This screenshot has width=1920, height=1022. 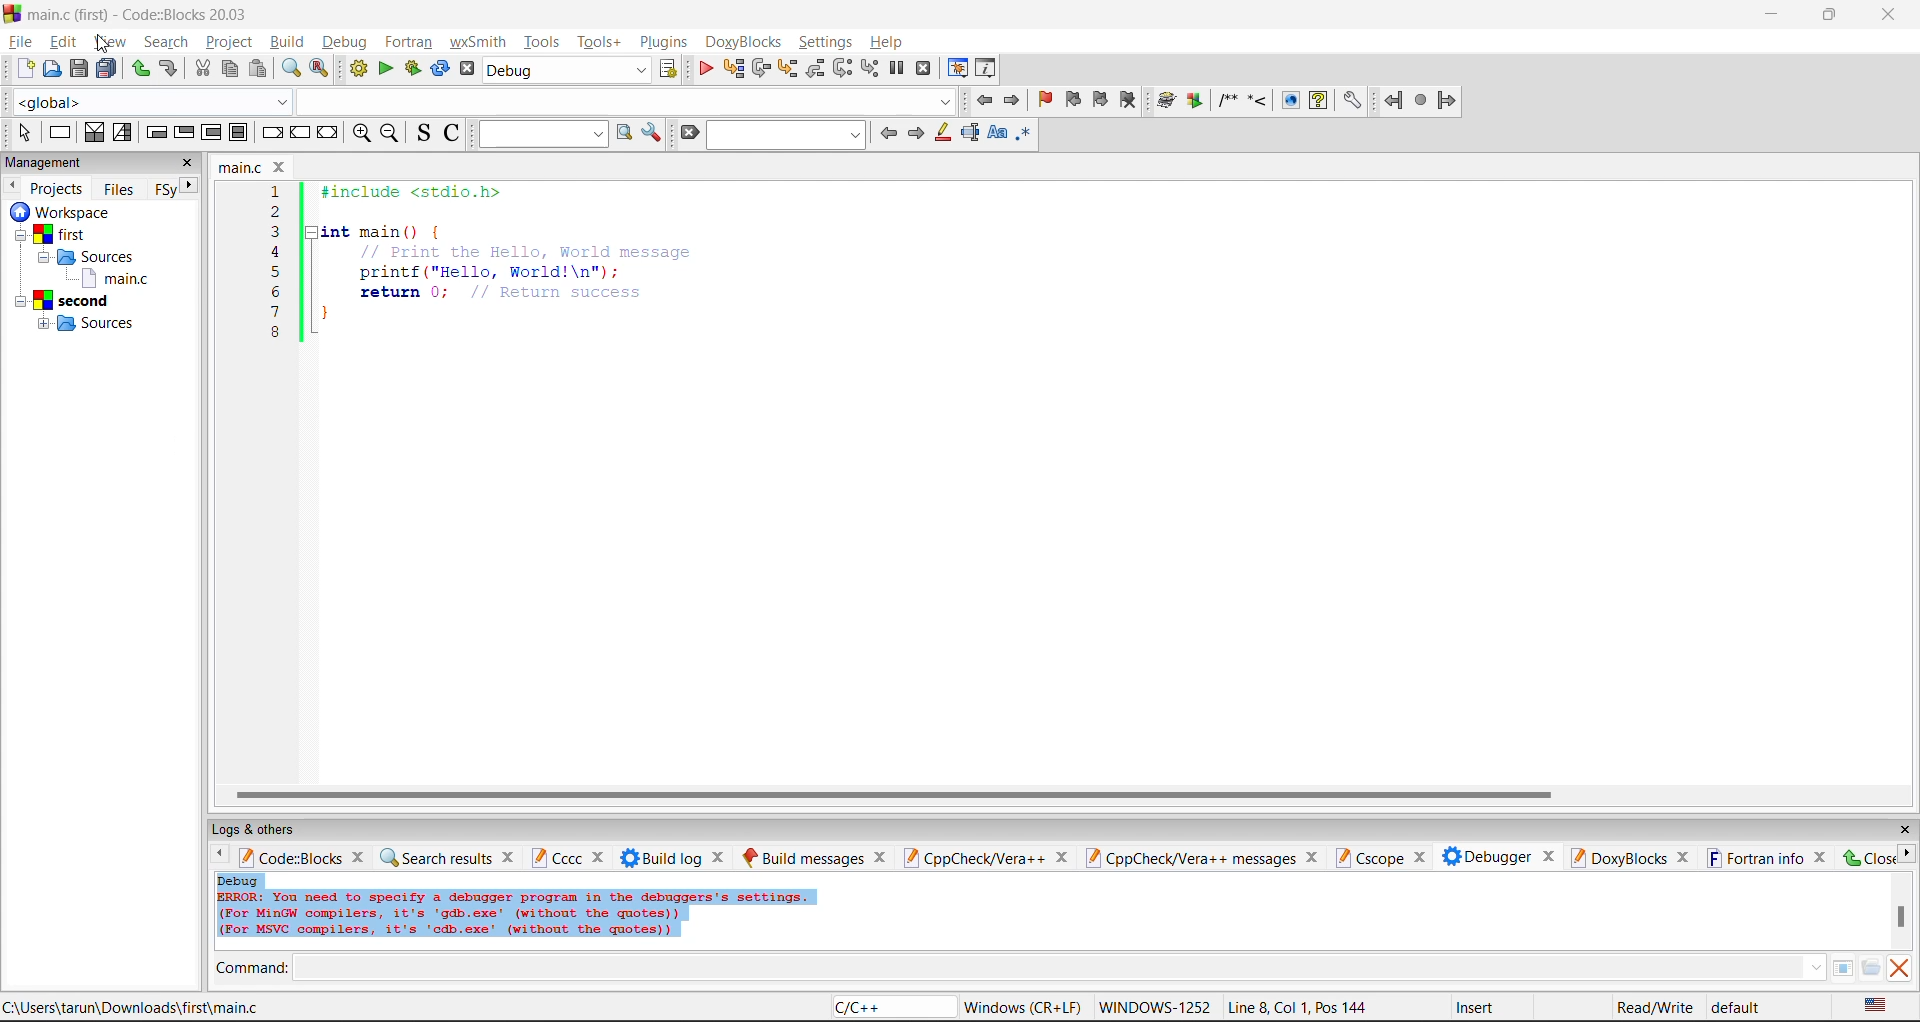 What do you see at coordinates (50, 162) in the screenshot?
I see `management` at bounding box center [50, 162].